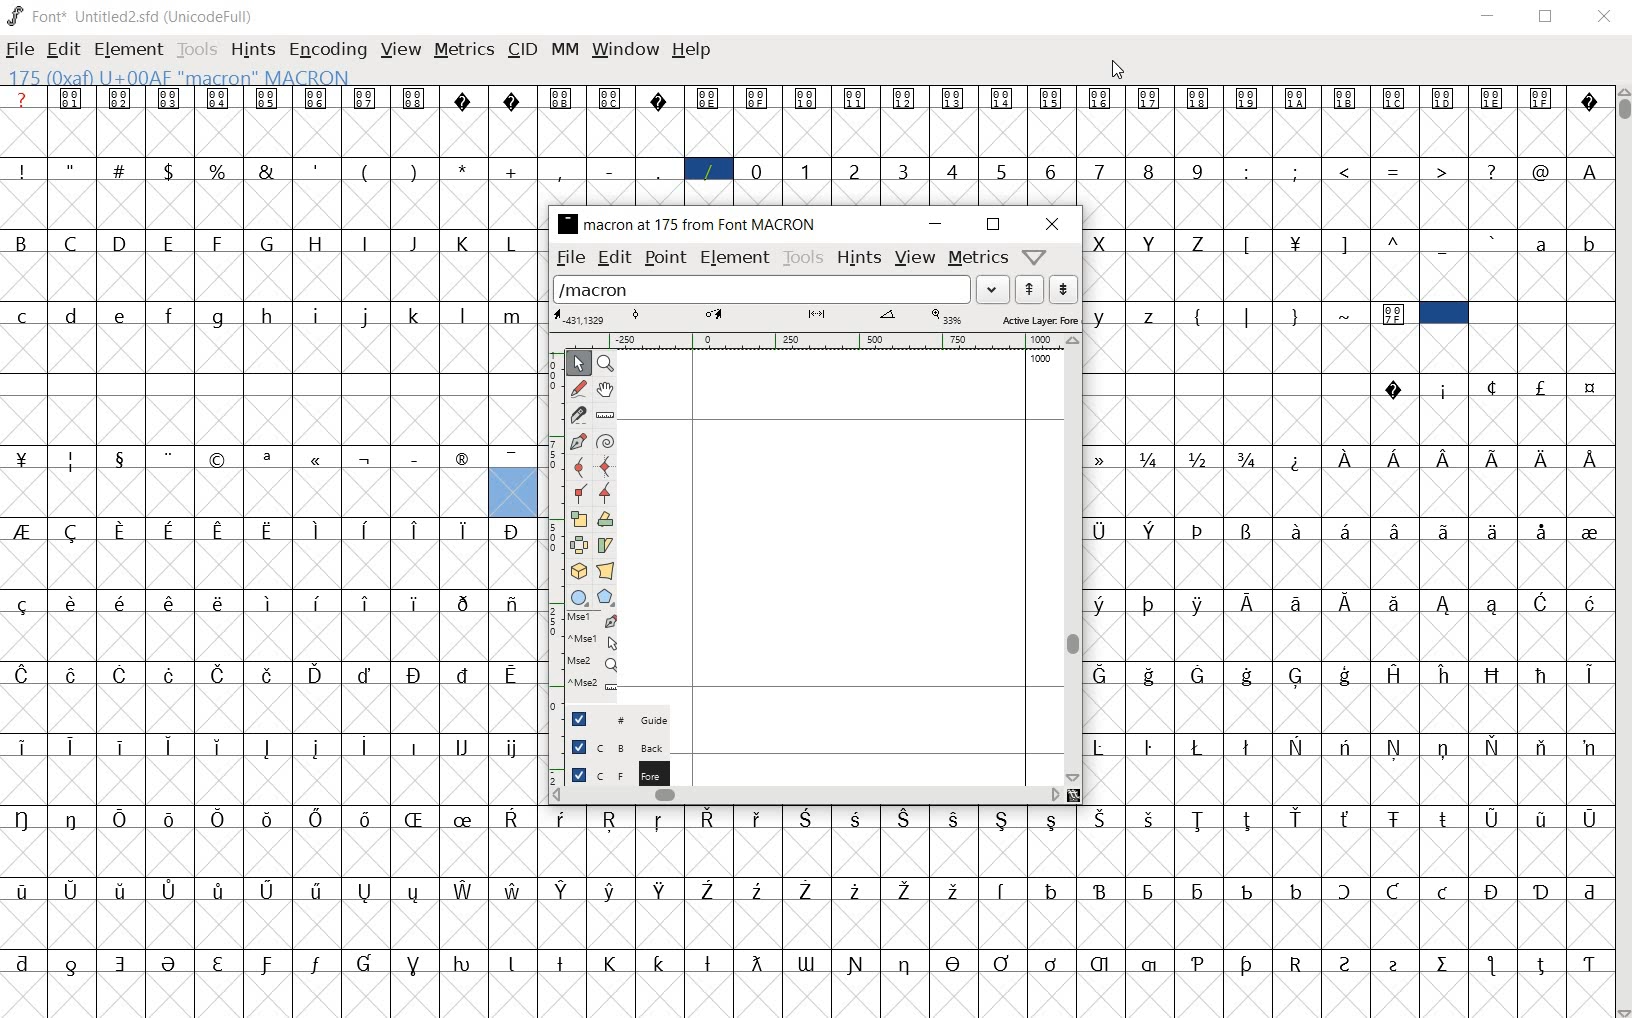 The width and height of the screenshot is (1632, 1018). Describe the element at coordinates (1492, 674) in the screenshot. I see `Symbol` at that location.